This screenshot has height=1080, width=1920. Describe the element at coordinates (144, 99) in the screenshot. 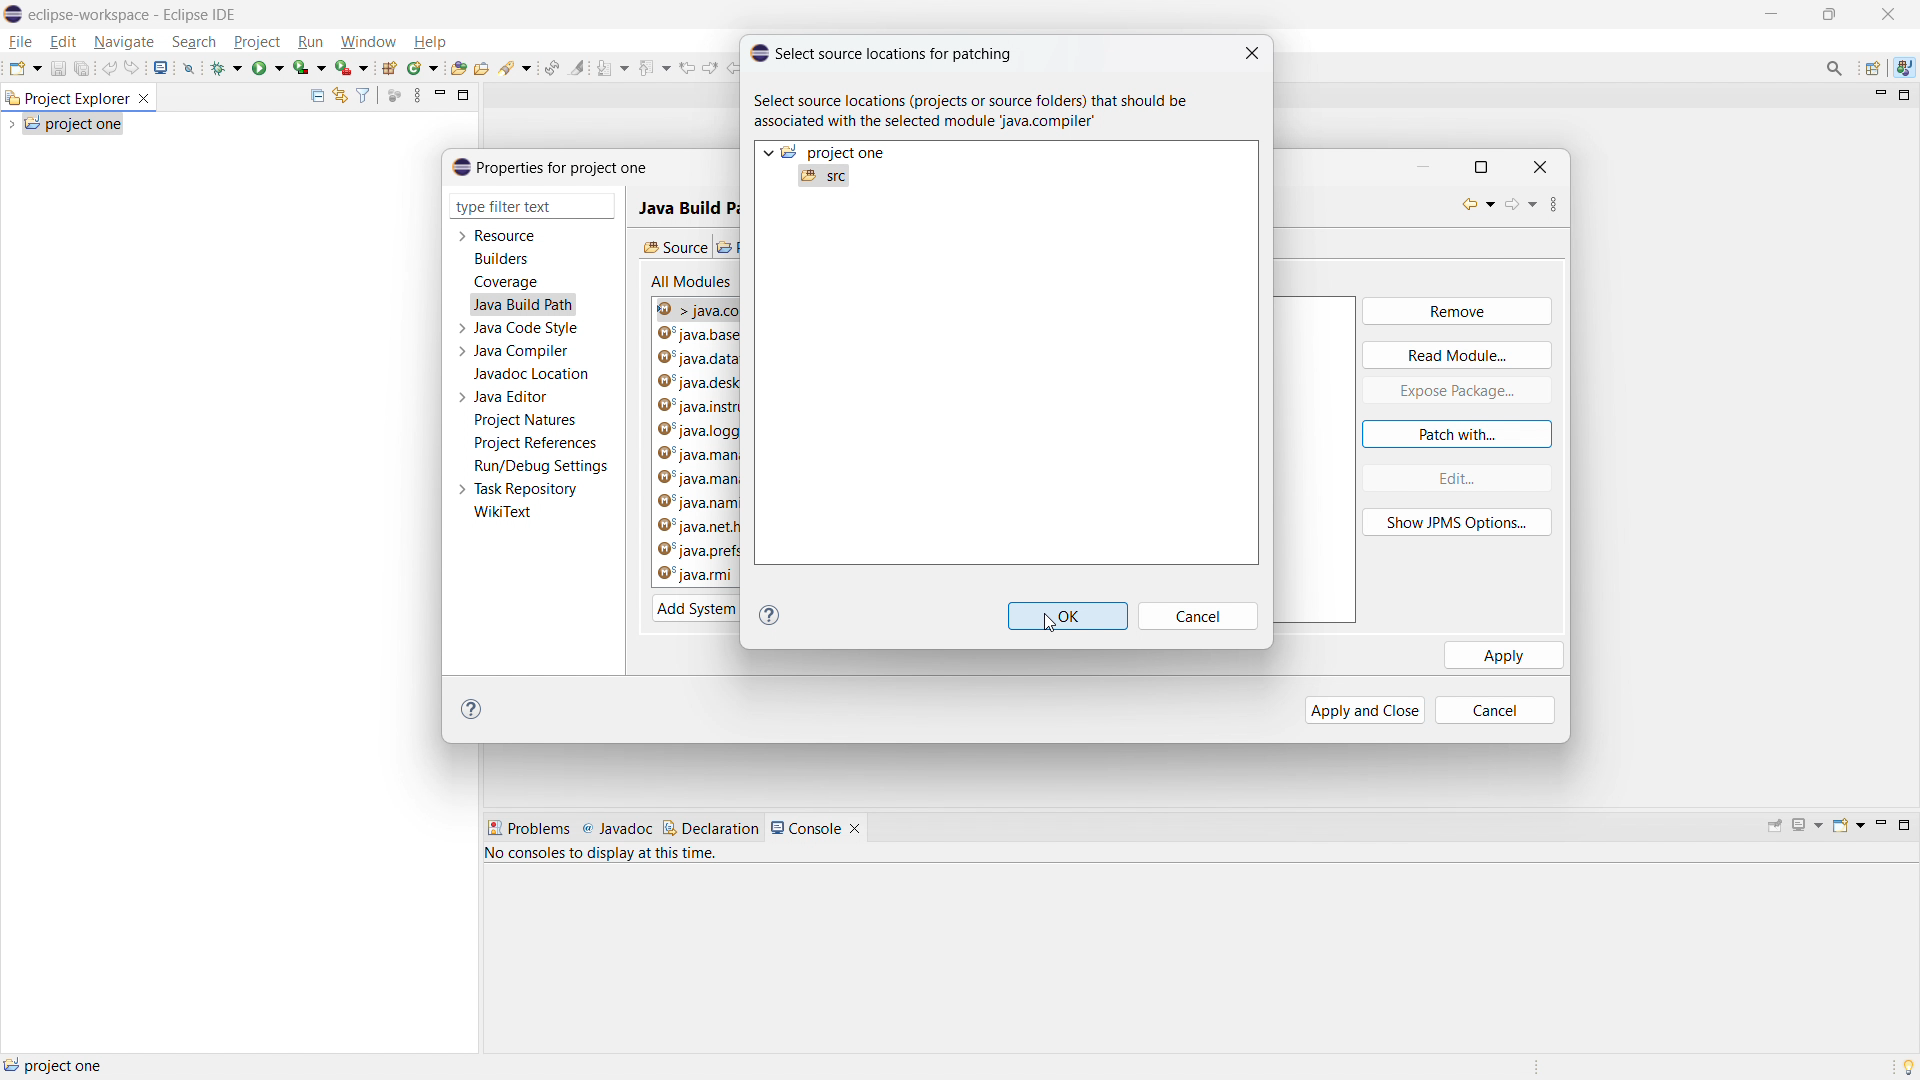

I see `close project explorer` at that location.